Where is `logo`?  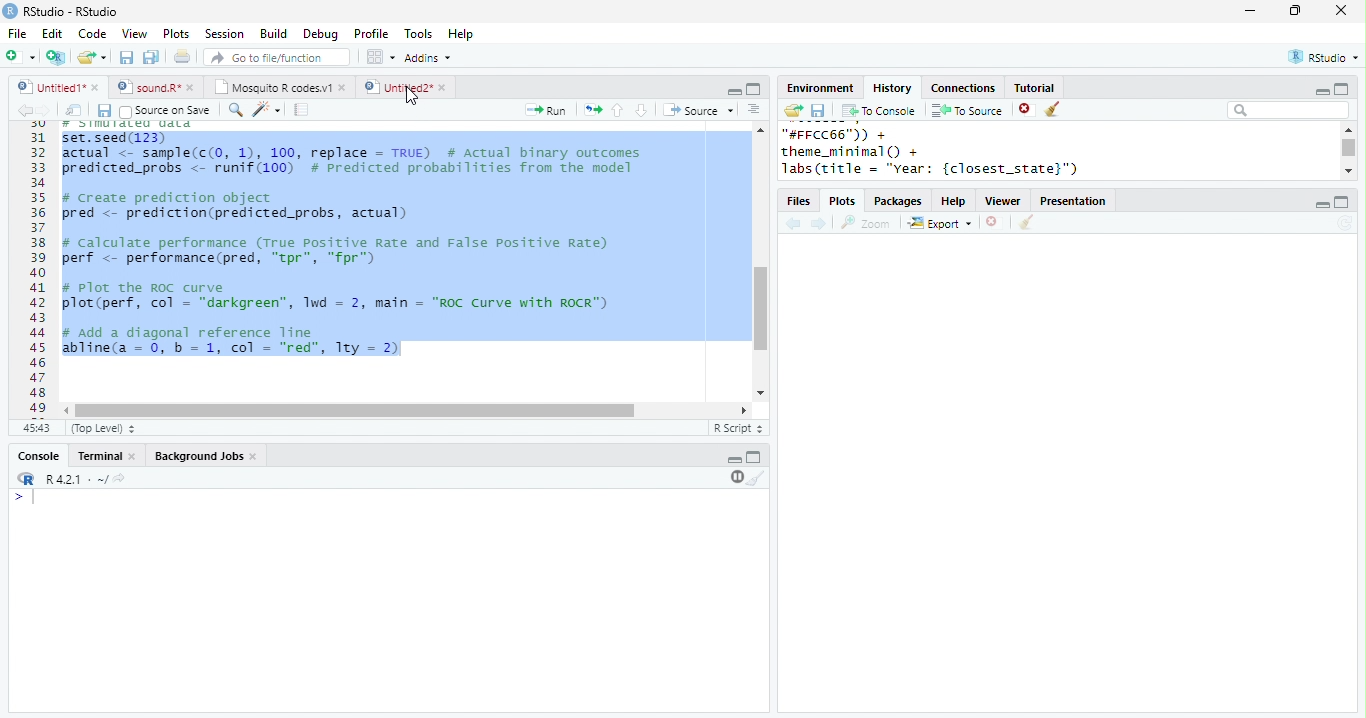
logo is located at coordinates (10, 10).